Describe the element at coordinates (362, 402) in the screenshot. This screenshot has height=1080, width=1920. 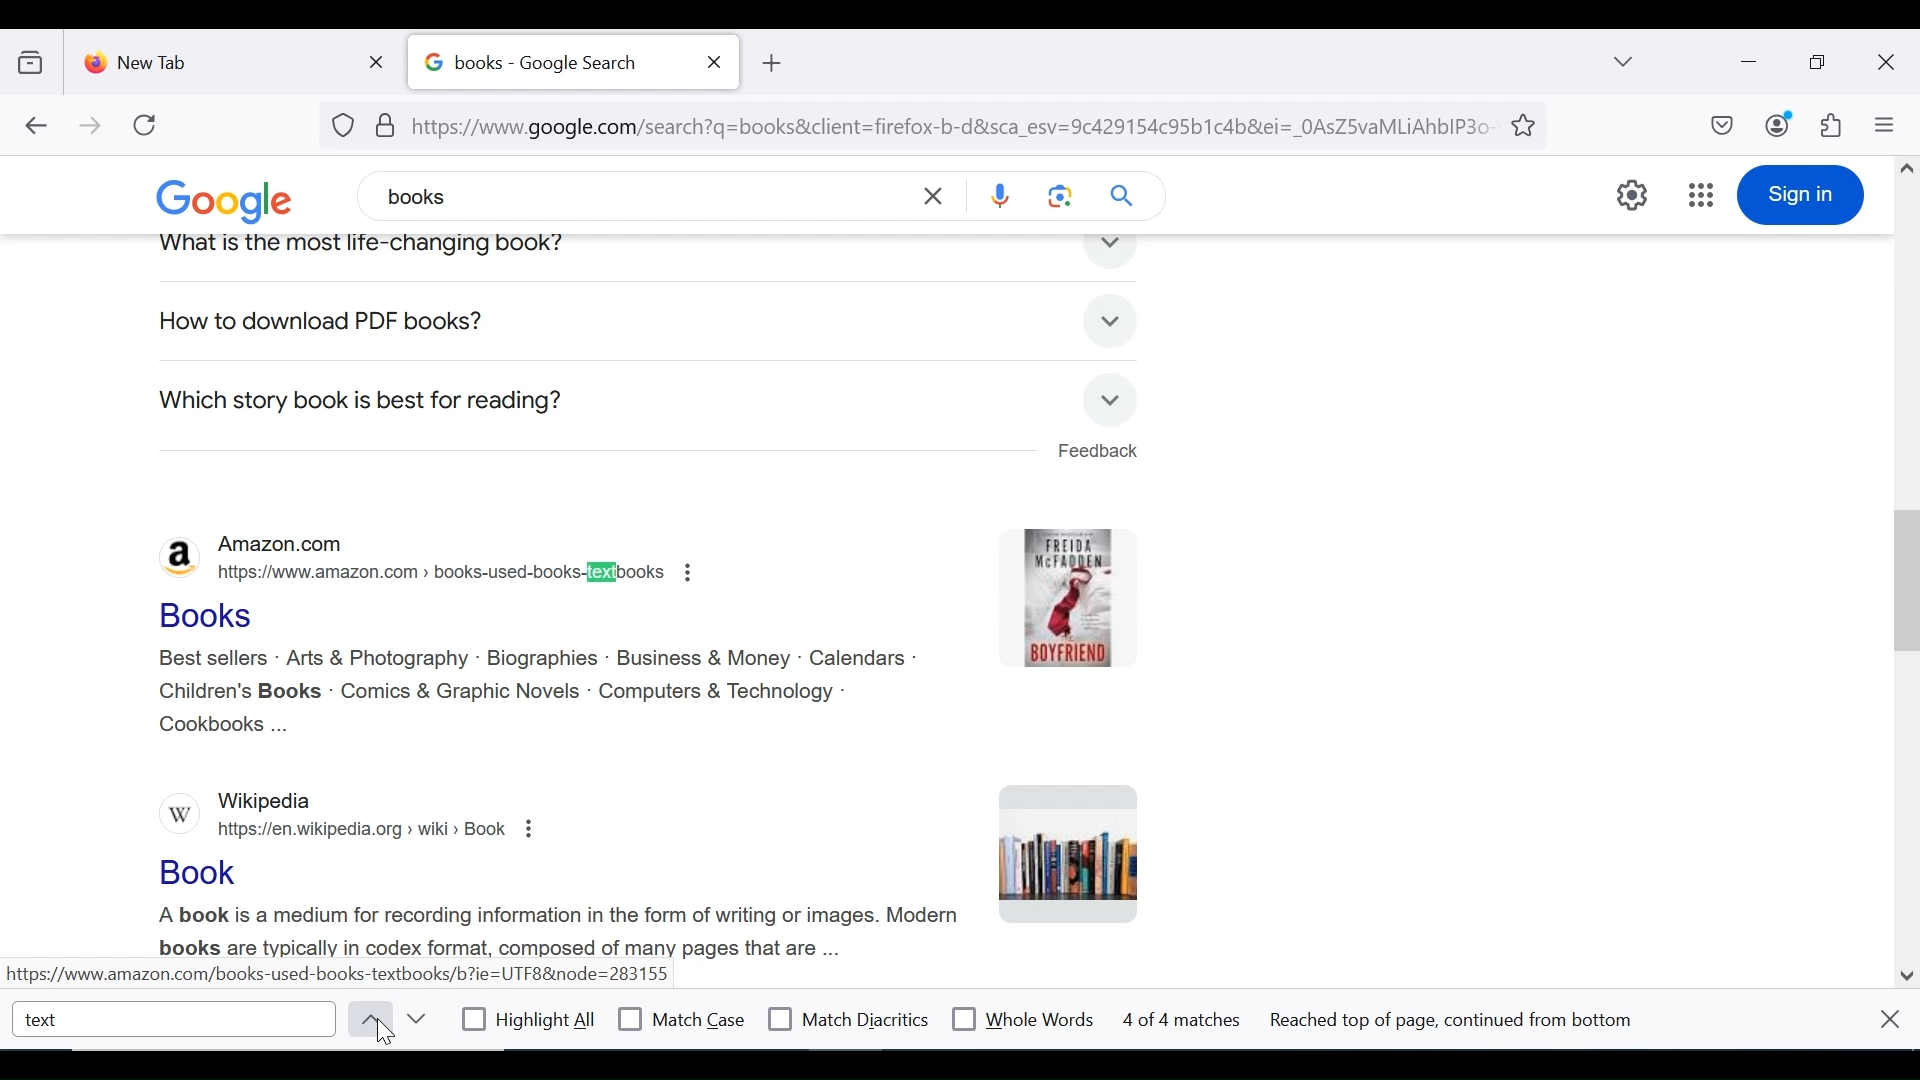
I see `which story book is best for reading` at that location.